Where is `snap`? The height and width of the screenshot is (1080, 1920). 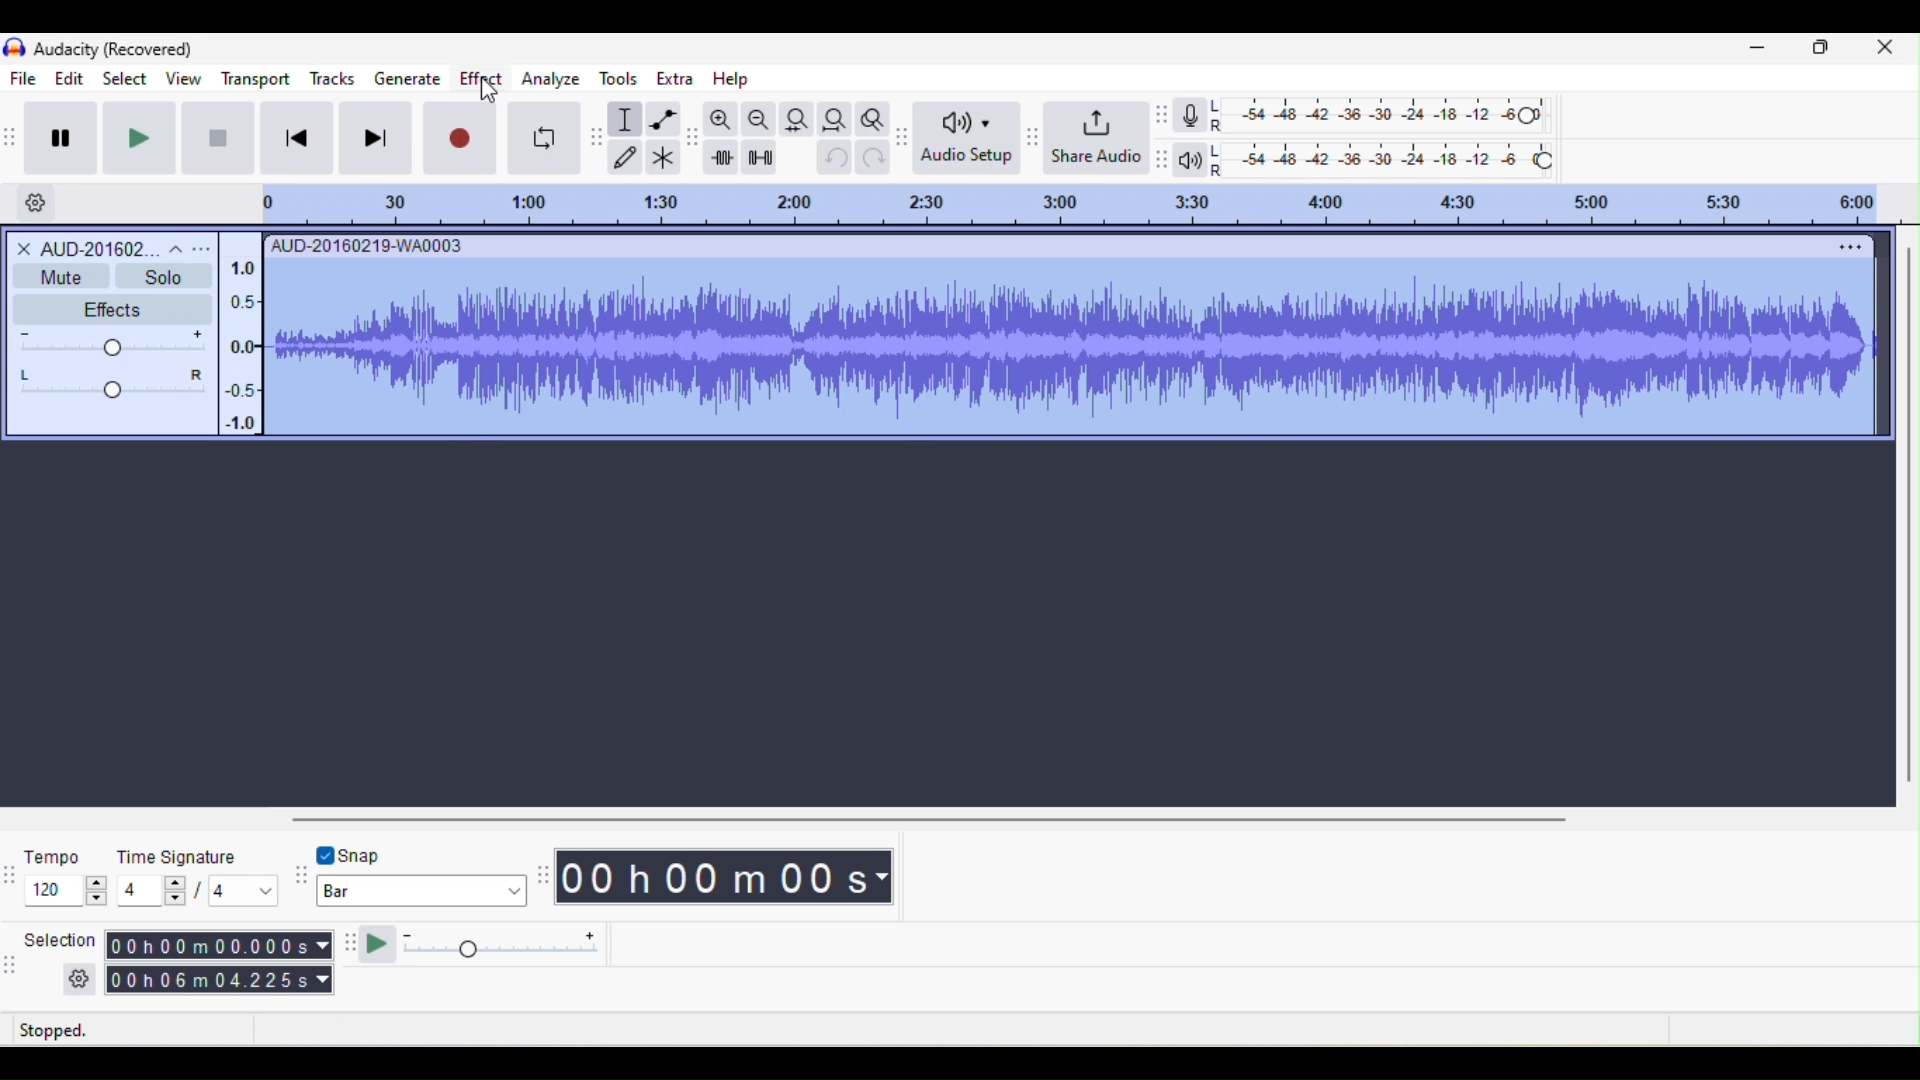 snap is located at coordinates (385, 853).